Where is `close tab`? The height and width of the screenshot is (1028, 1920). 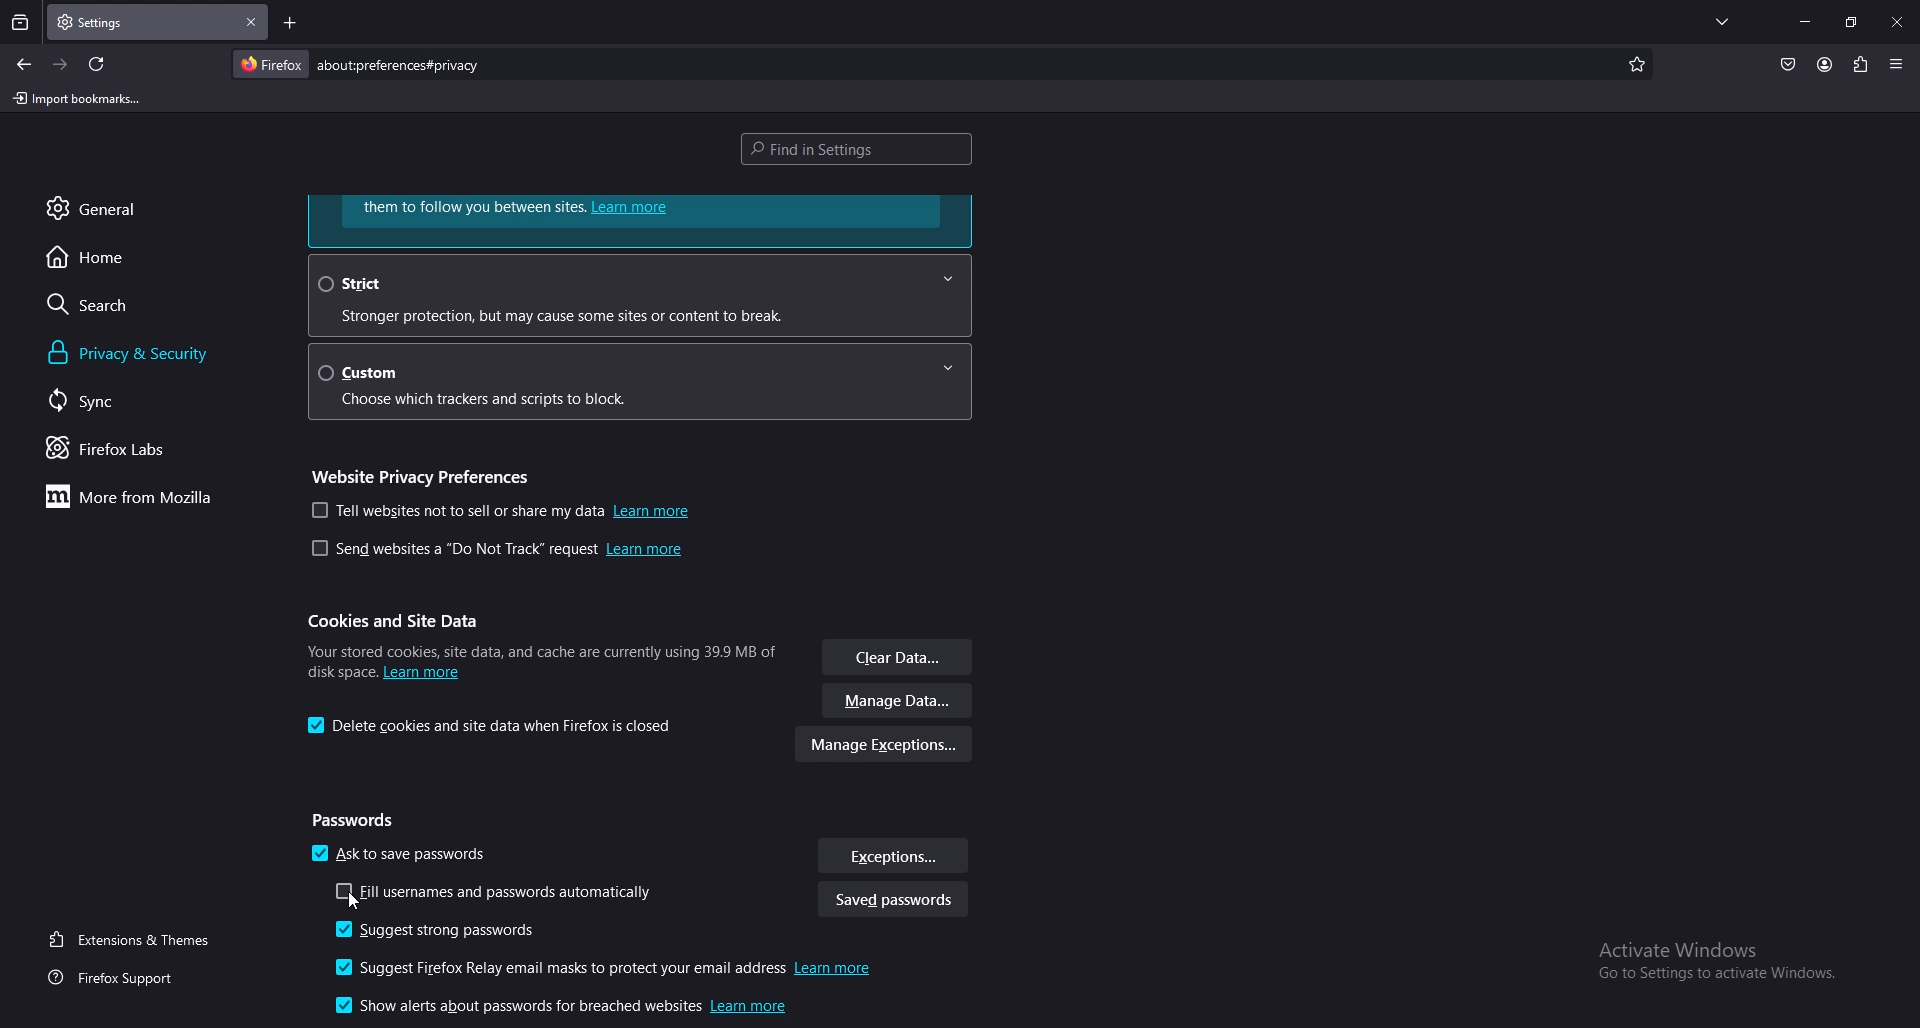 close tab is located at coordinates (251, 23).